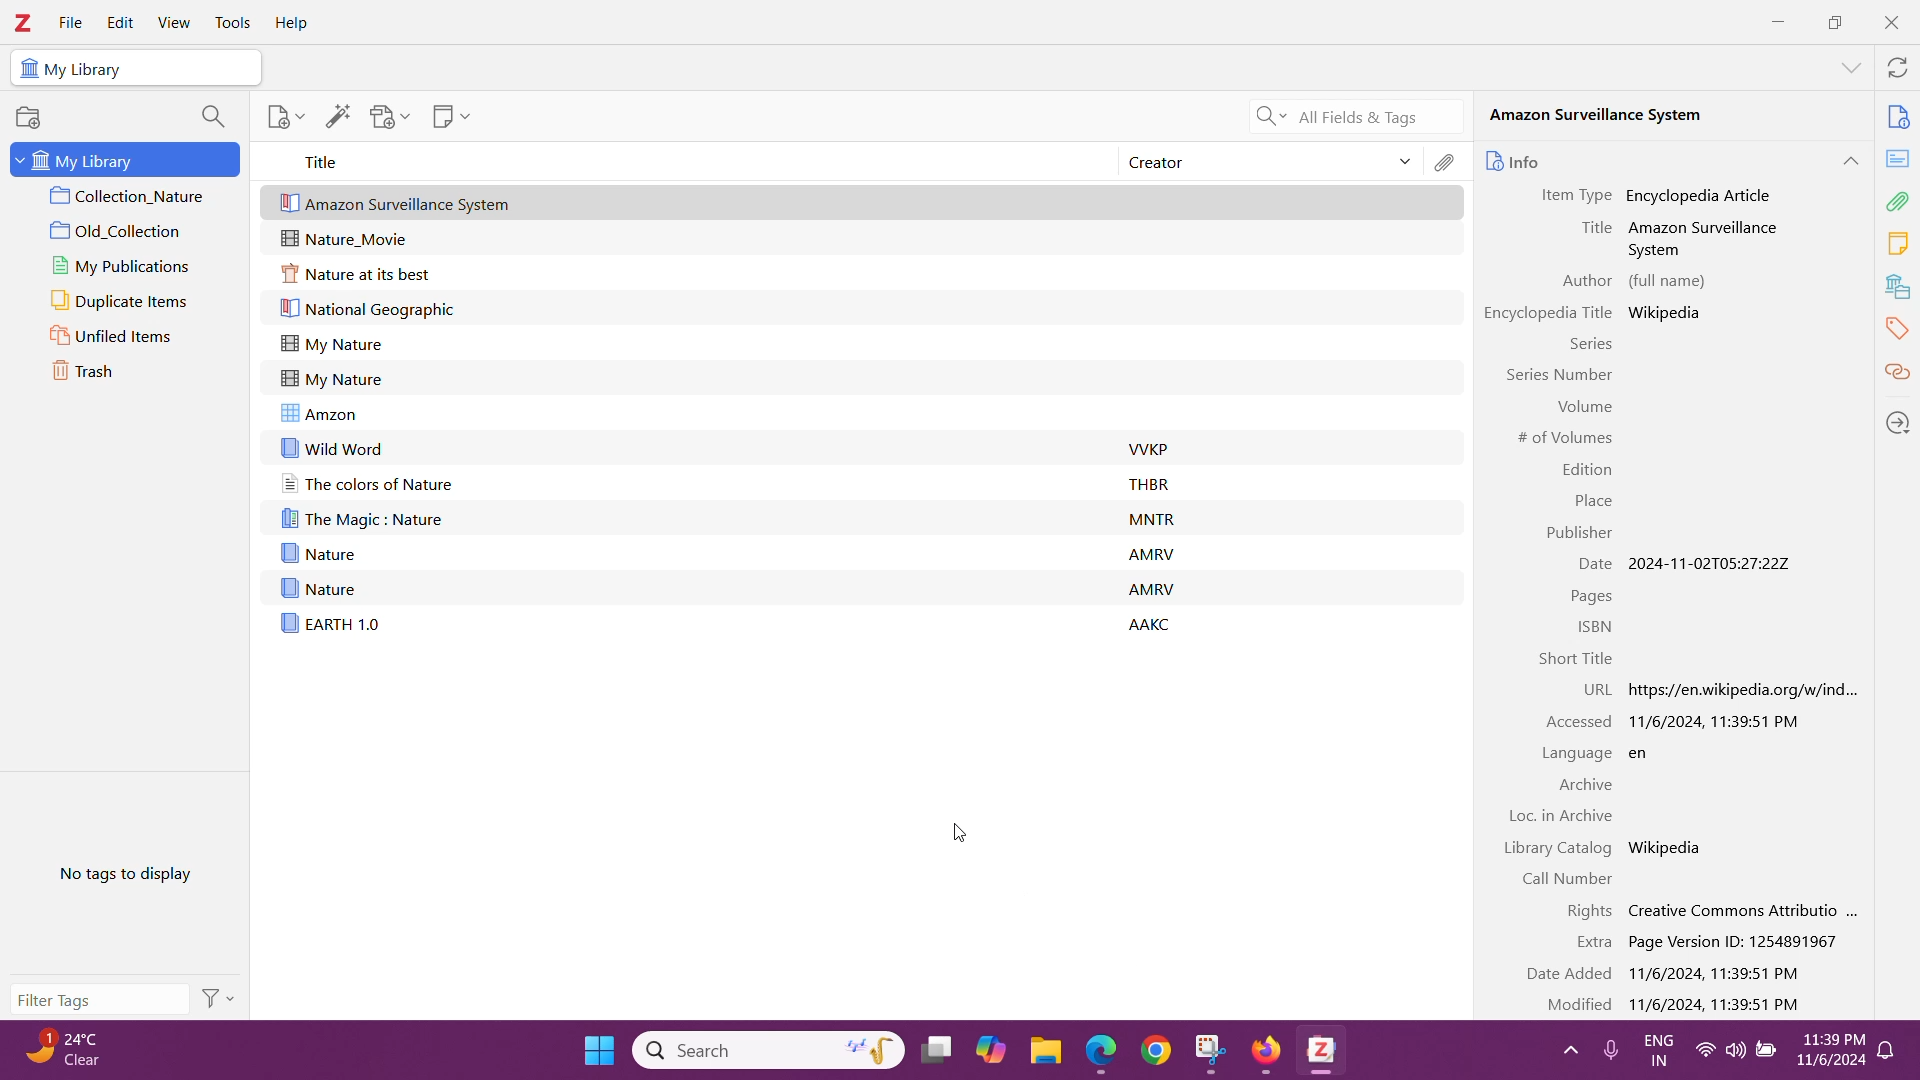 The image size is (1920, 1080). Describe the element at coordinates (1573, 755) in the screenshot. I see `Language` at that location.